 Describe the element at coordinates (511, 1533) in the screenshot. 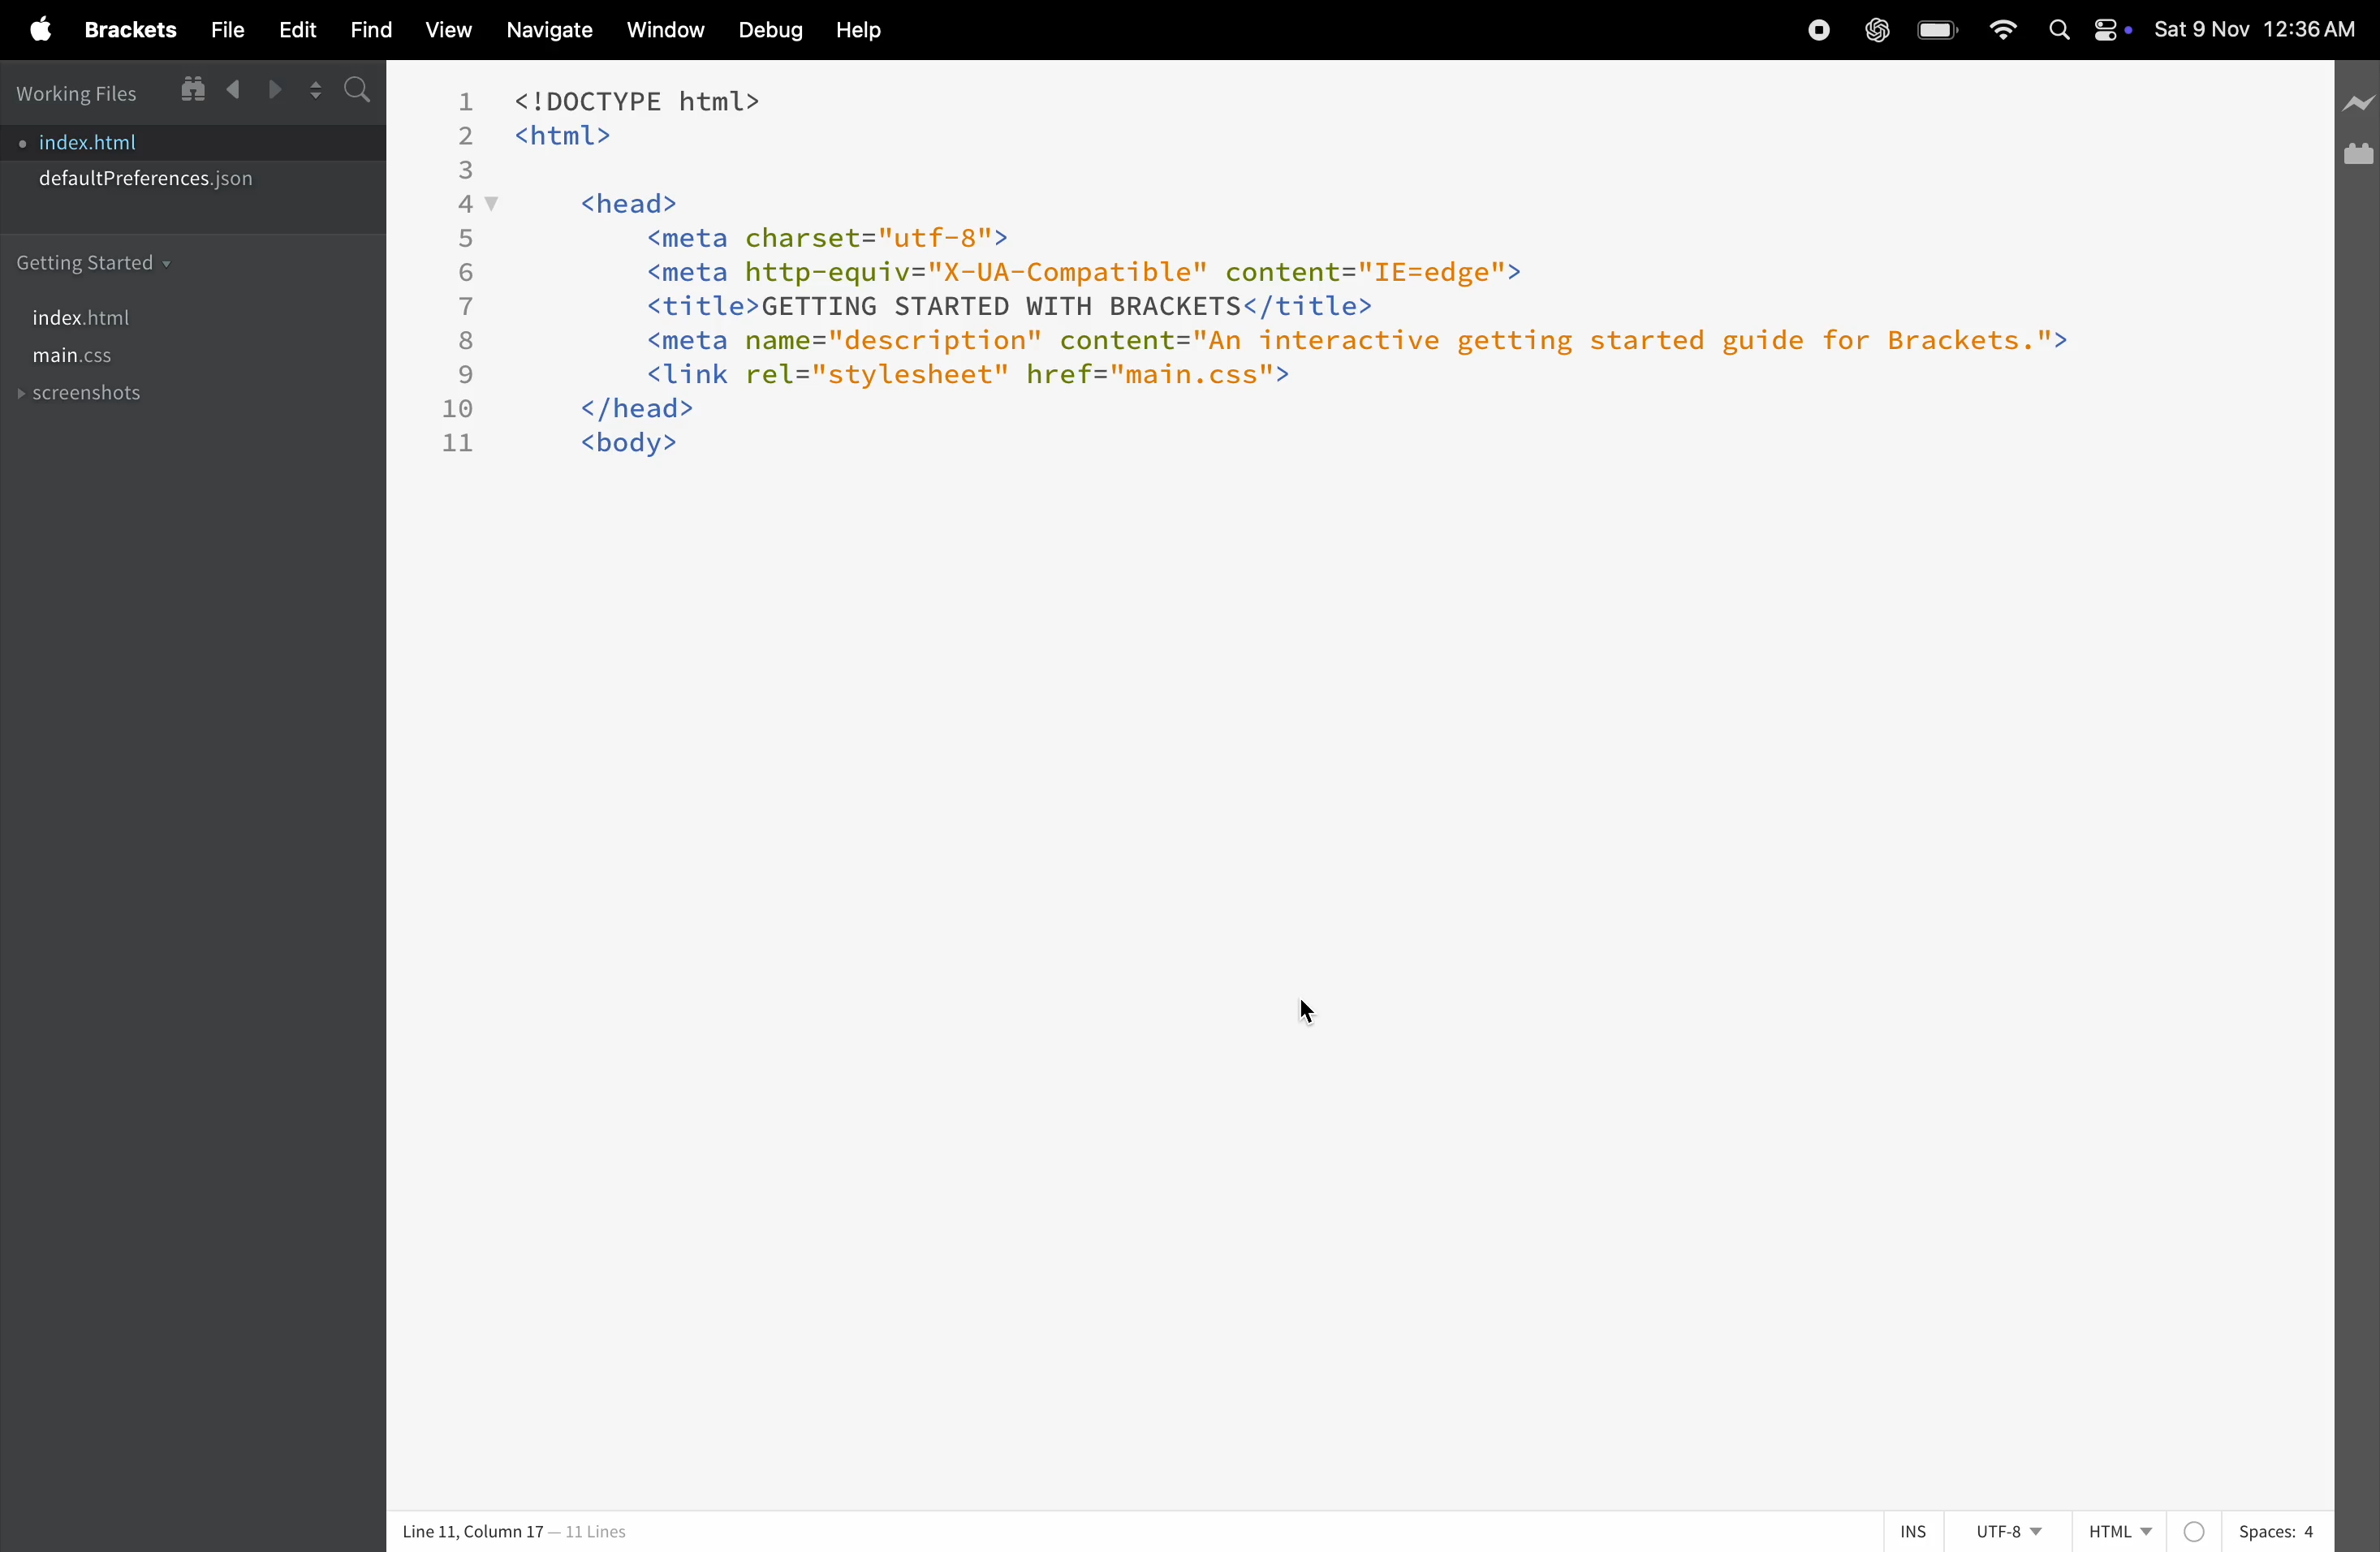

I see `coloumn and lines` at that location.